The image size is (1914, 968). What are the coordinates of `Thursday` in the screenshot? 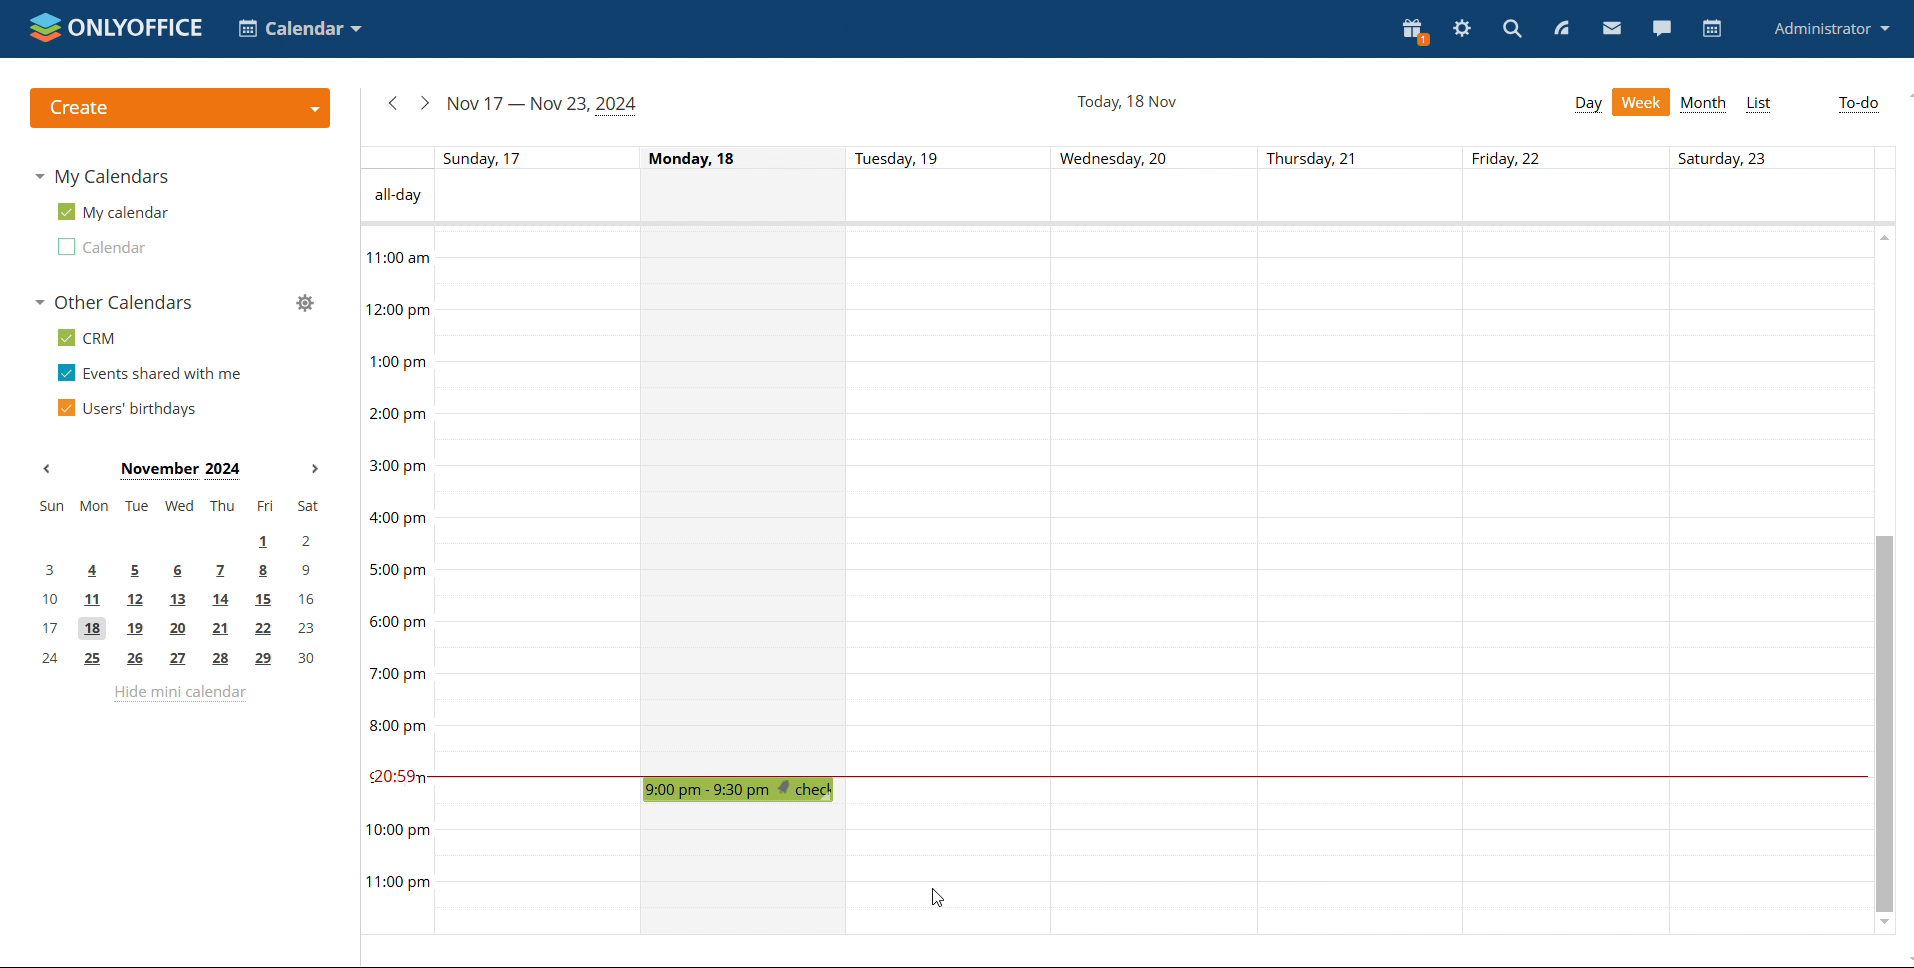 It's located at (1362, 581).